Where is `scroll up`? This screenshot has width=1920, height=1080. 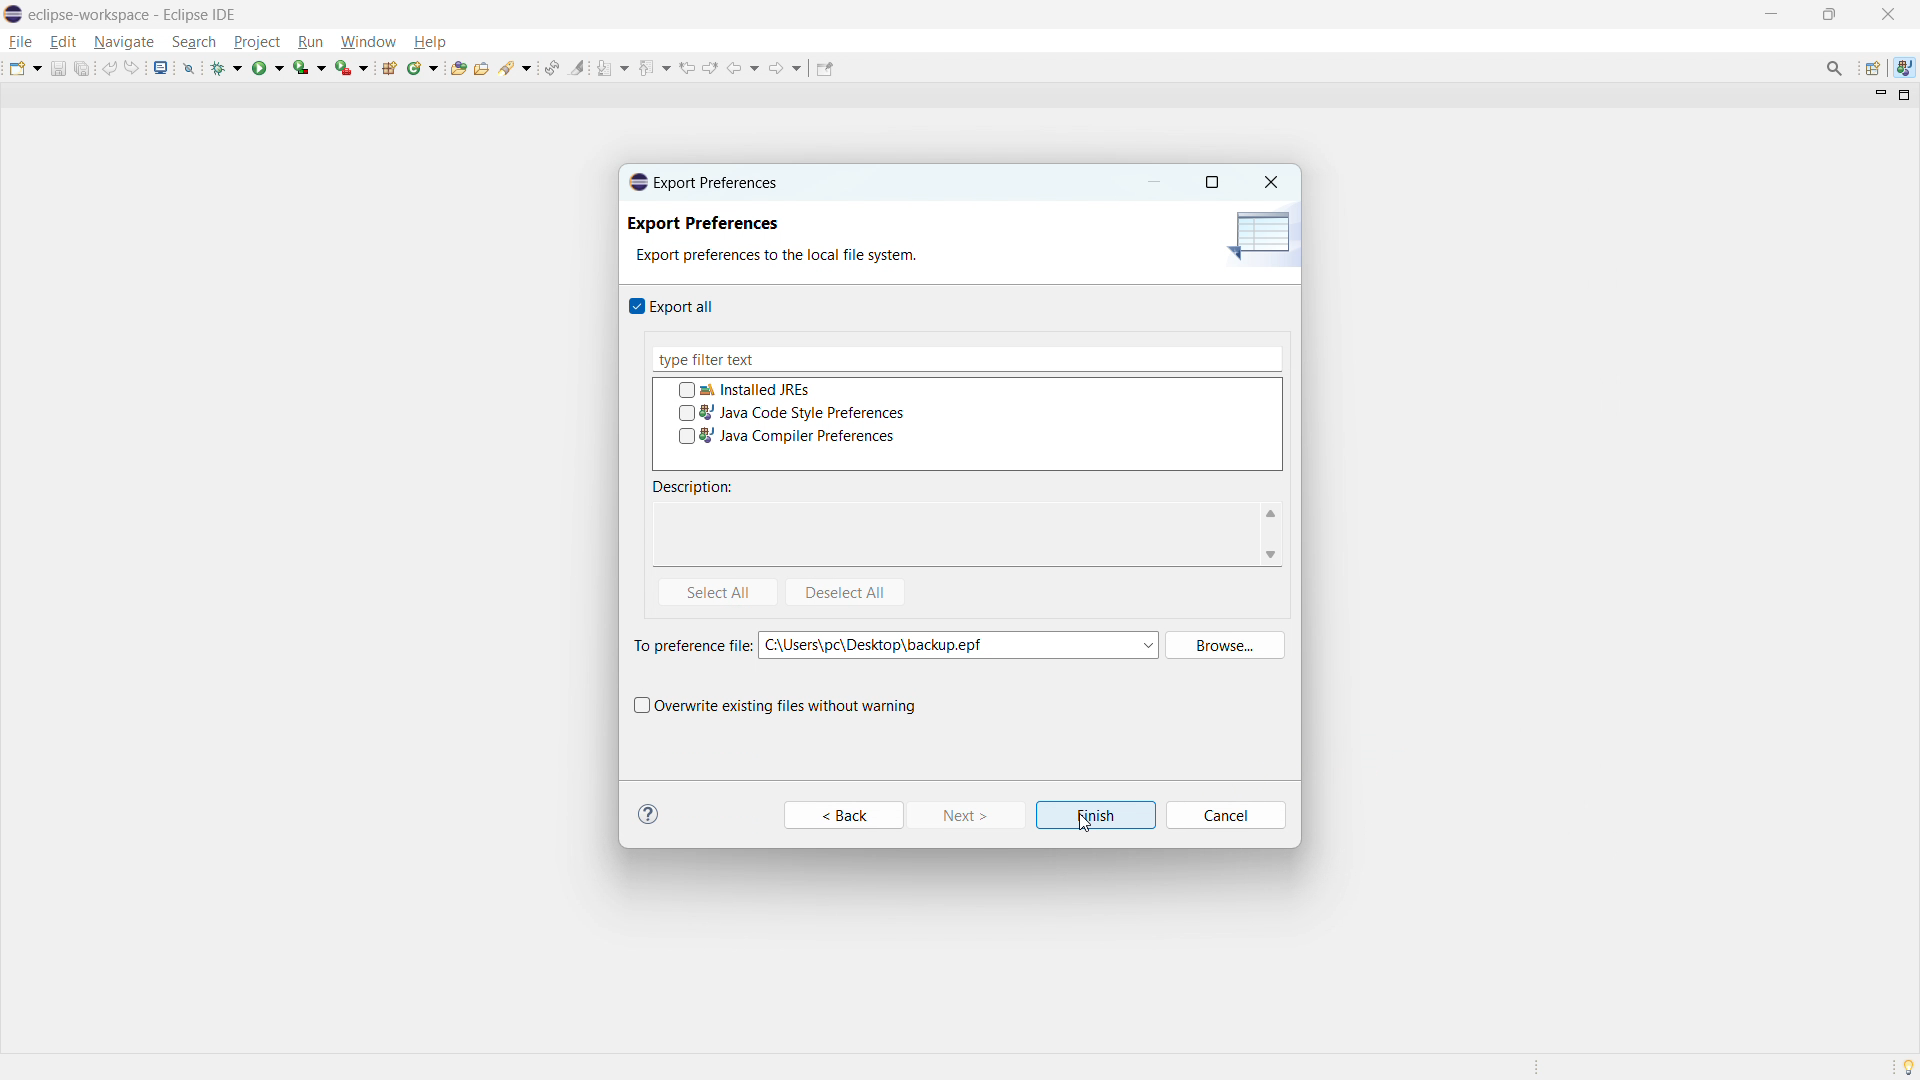 scroll up is located at coordinates (1269, 512).